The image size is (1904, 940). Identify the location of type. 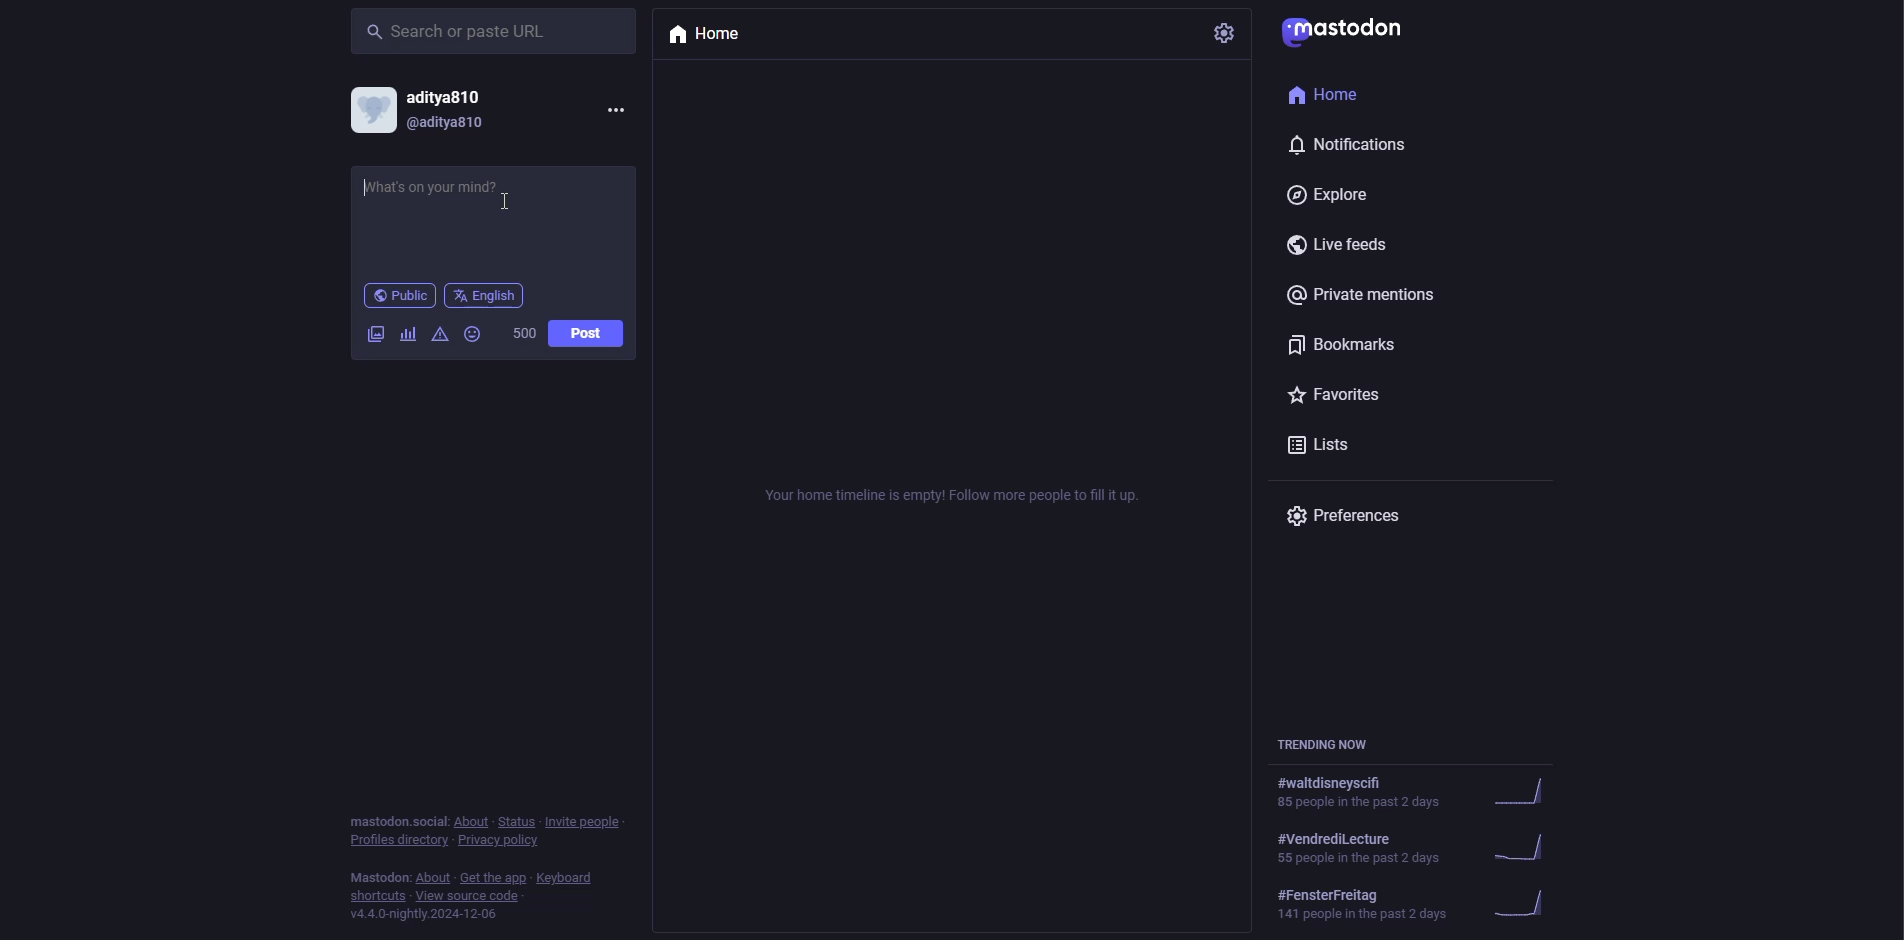
(440, 195).